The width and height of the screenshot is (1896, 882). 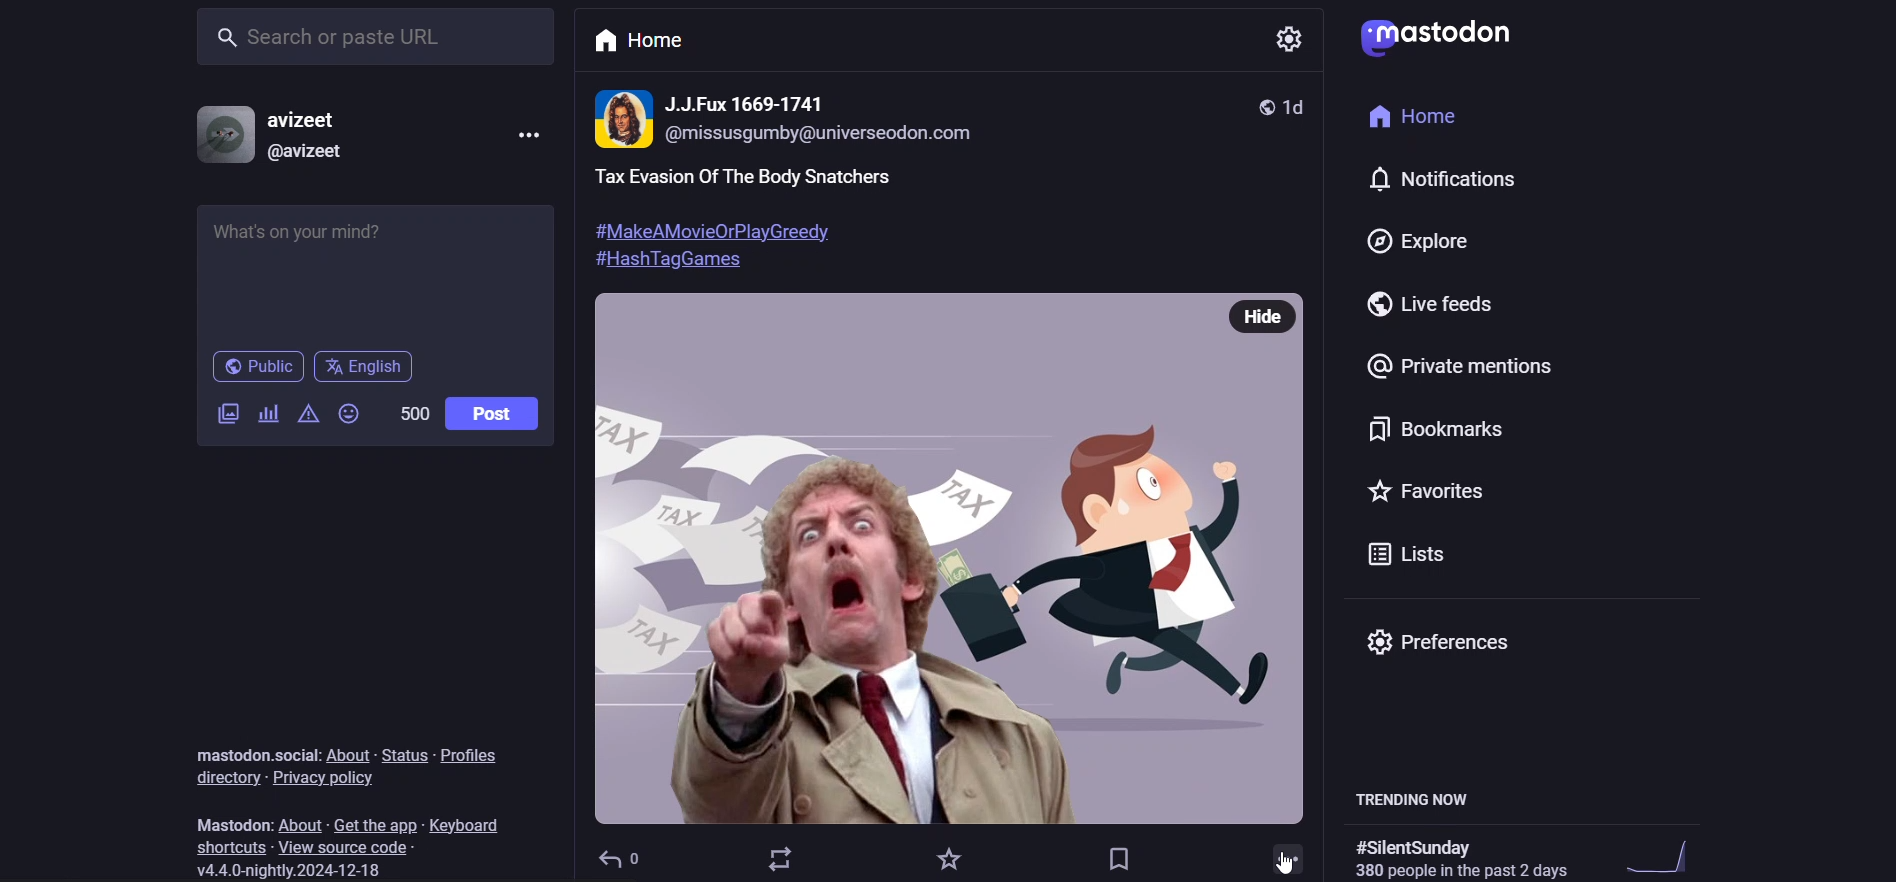 What do you see at coordinates (750, 101) in the screenshot?
I see `name` at bounding box center [750, 101].